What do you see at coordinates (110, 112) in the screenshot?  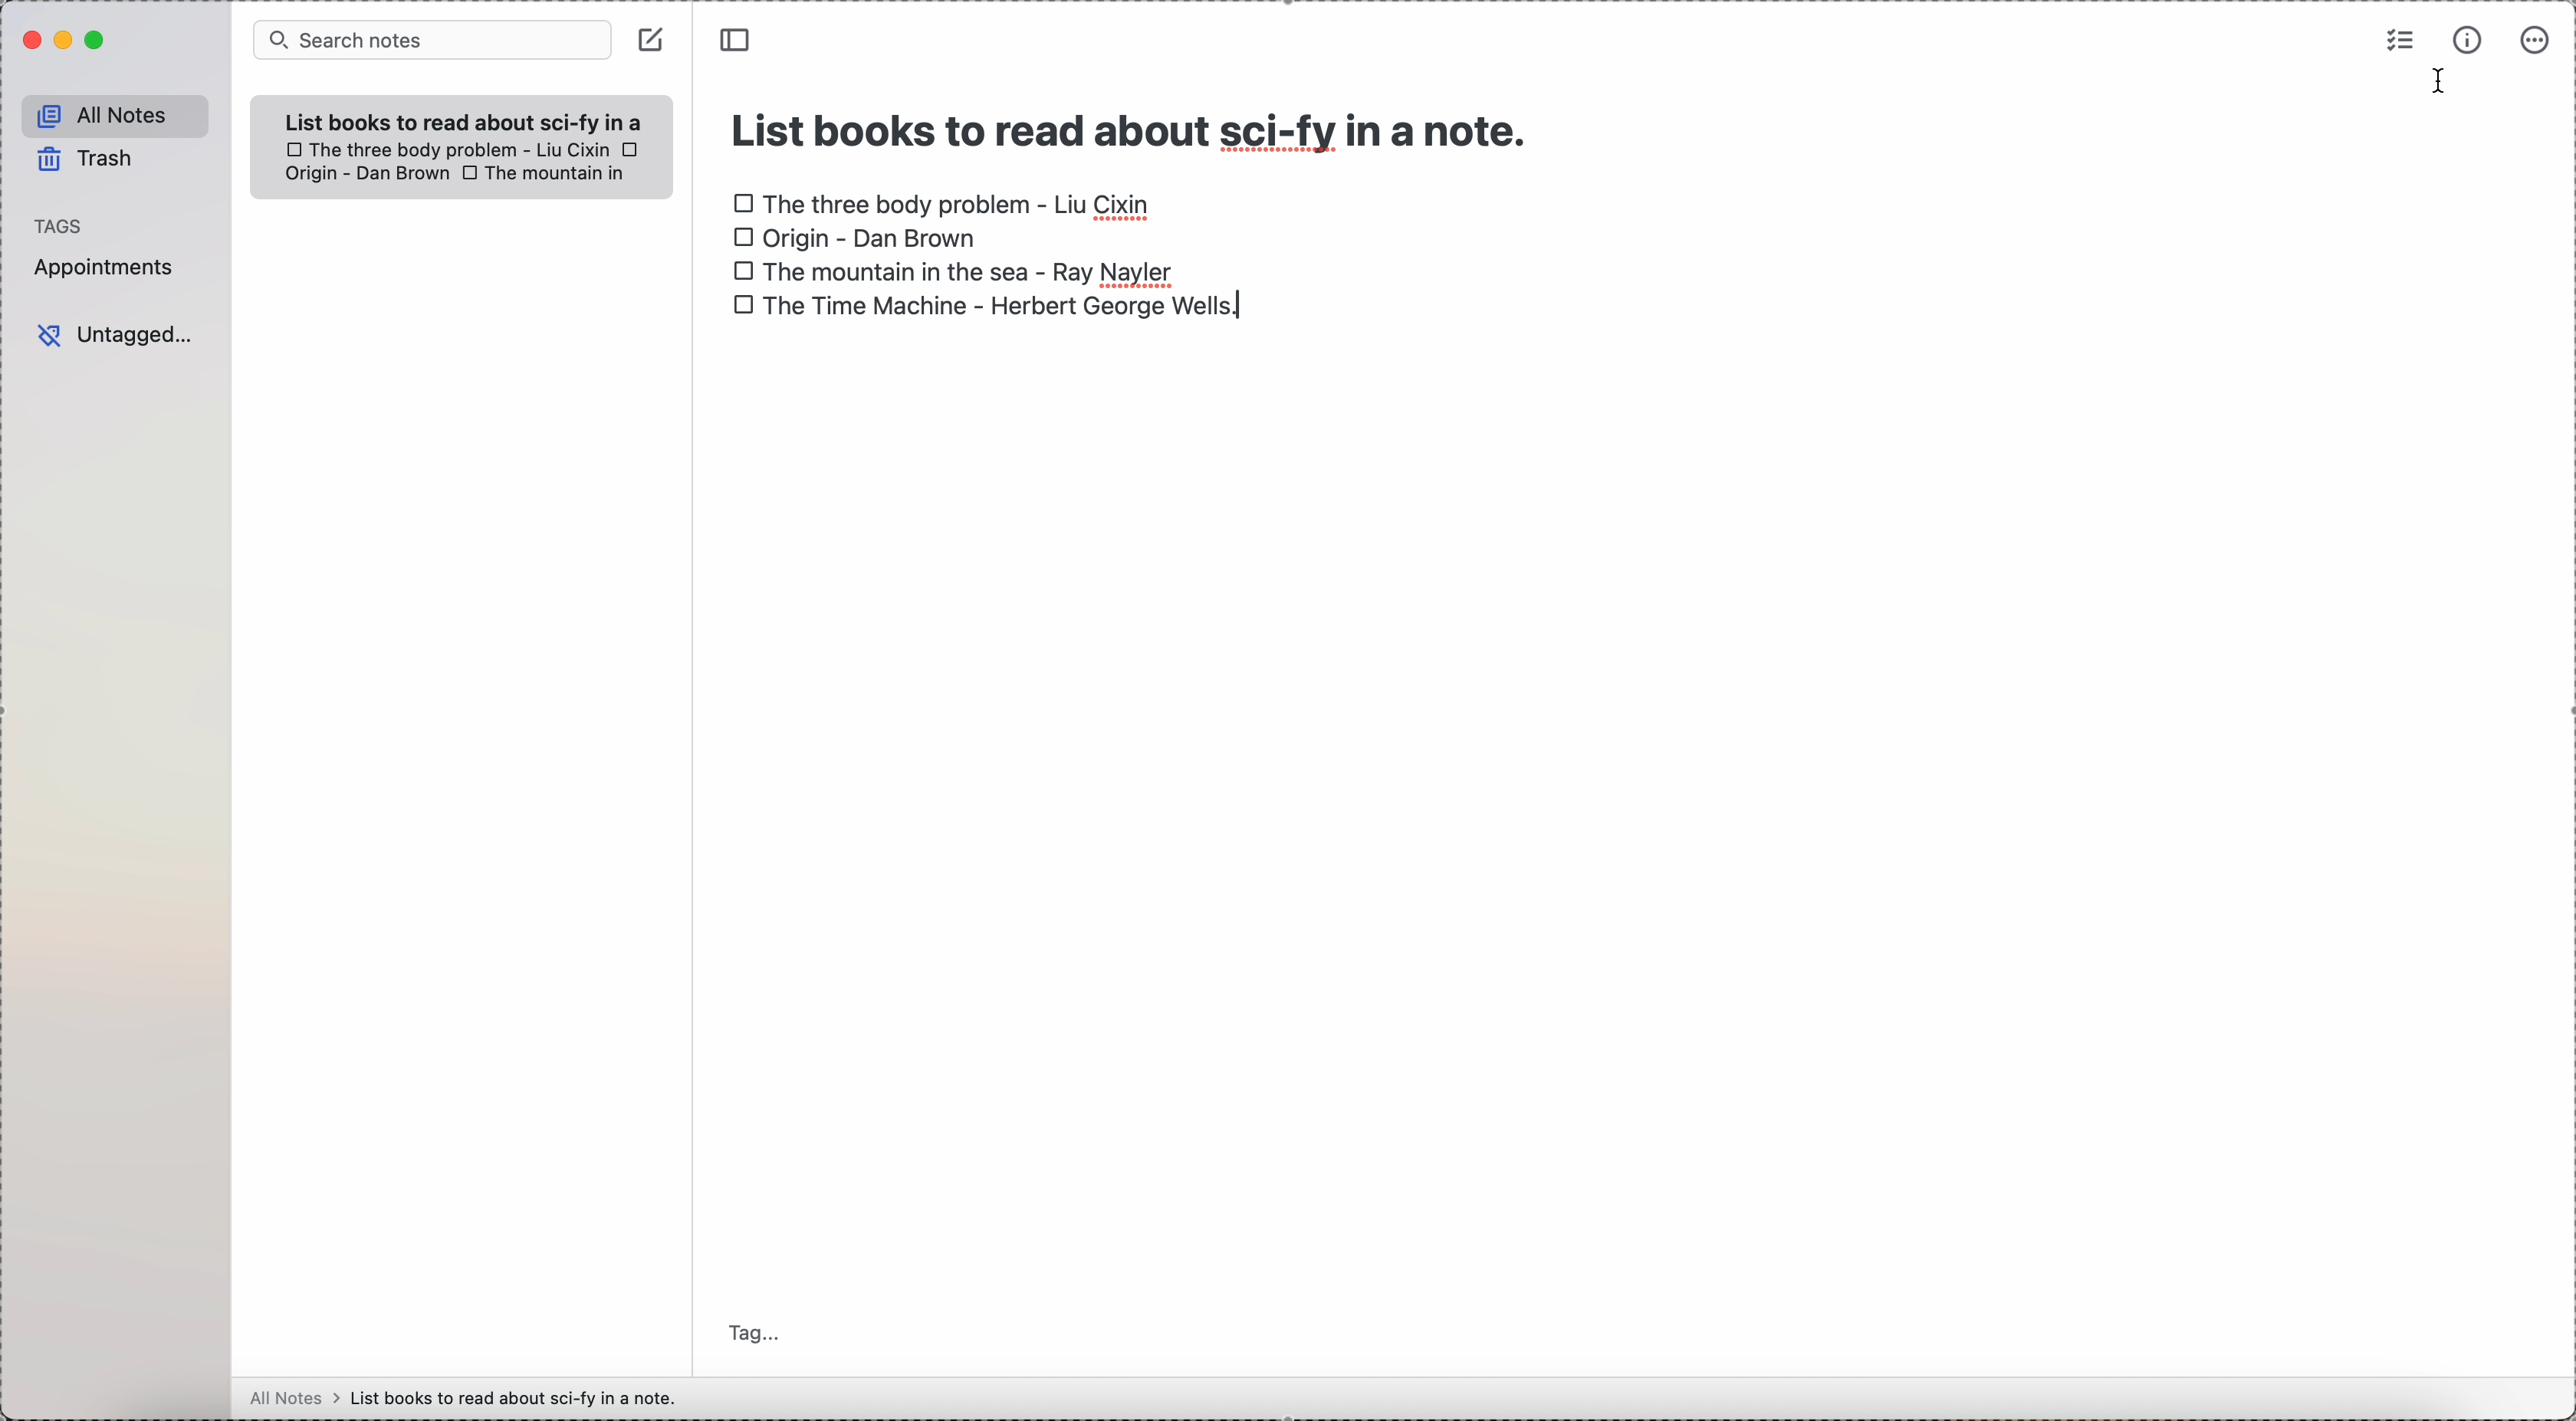 I see `all notes` at bounding box center [110, 112].